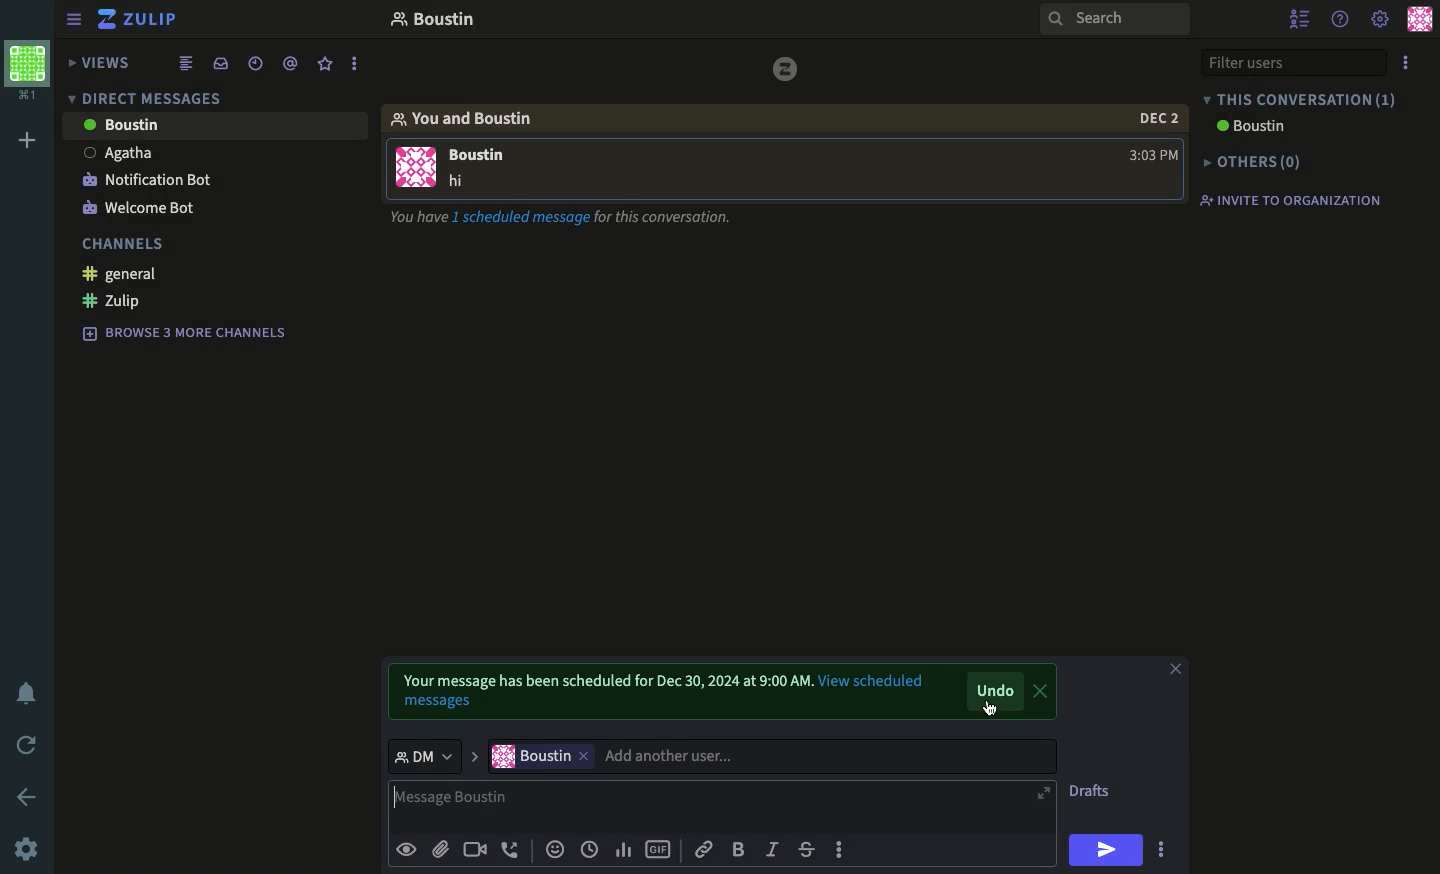 The height and width of the screenshot is (874, 1440). What do you see at coordinates (101, 65) in the screenshot?
I see `views` at bounding box center [101, 65].